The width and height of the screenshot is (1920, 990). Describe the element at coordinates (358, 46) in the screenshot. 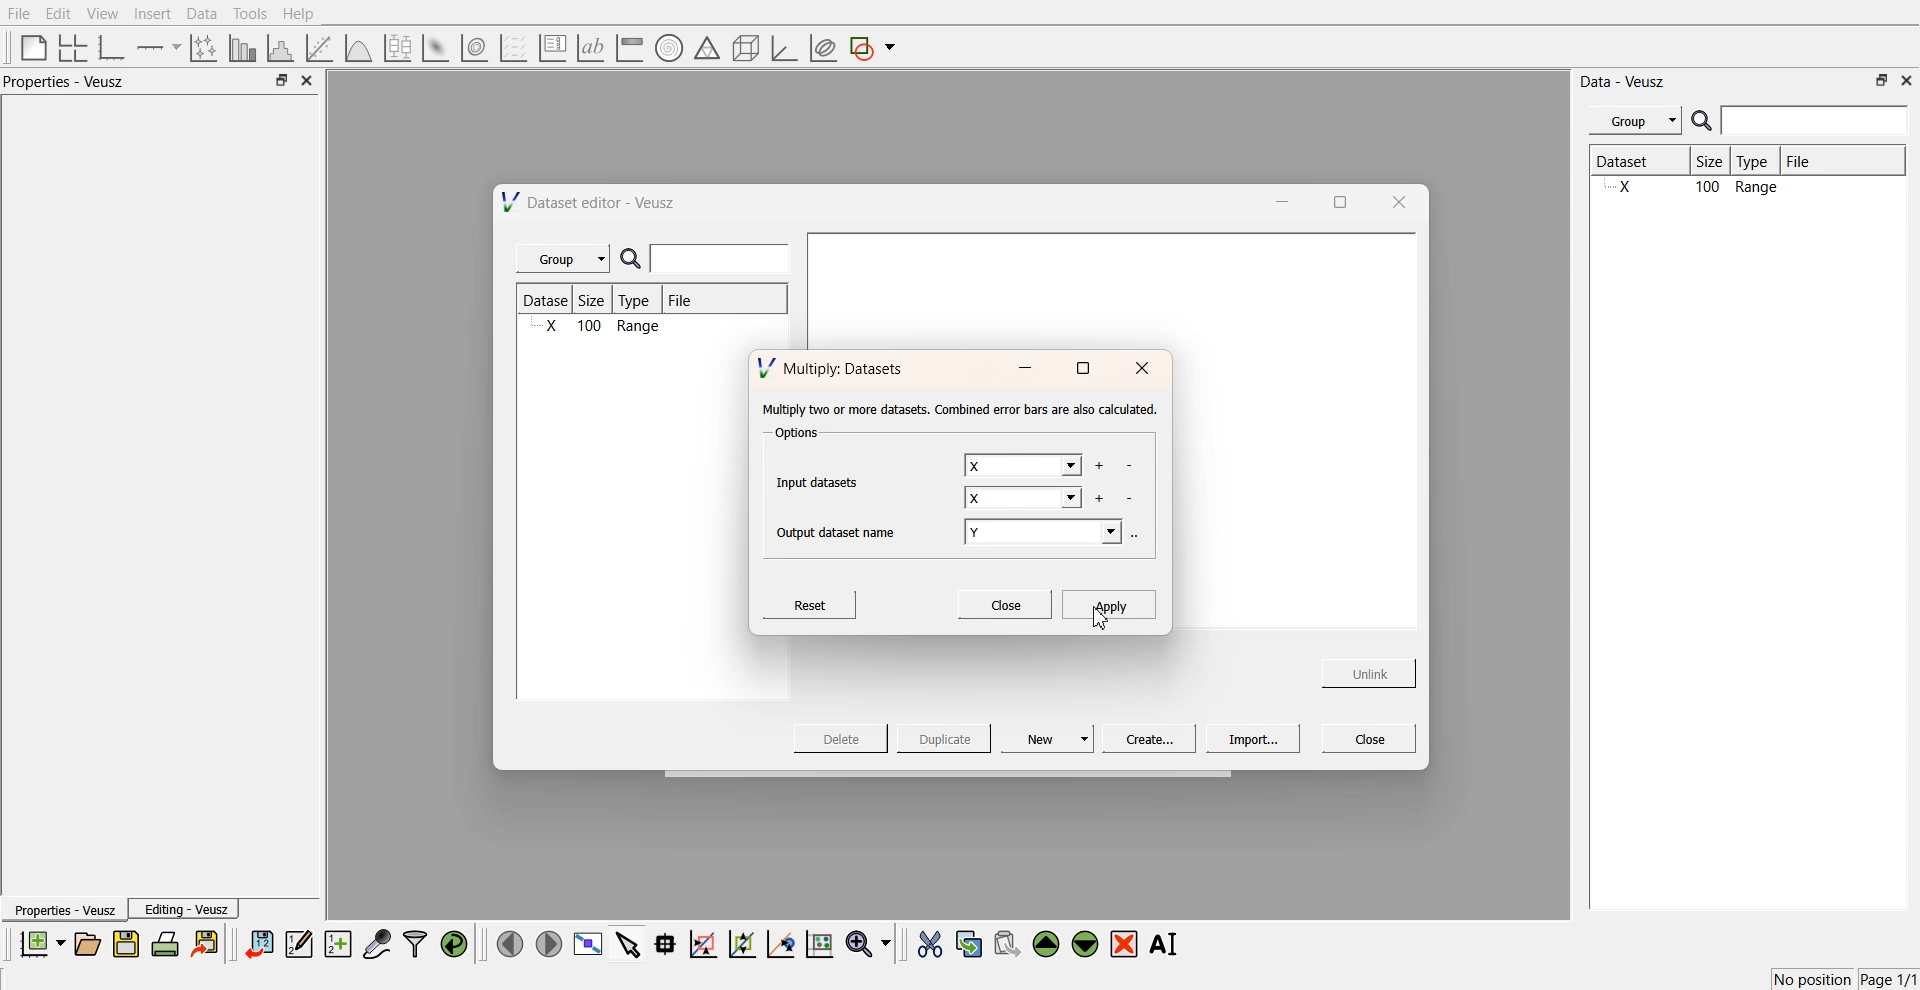

I see `plot a function on a graph` at that location.